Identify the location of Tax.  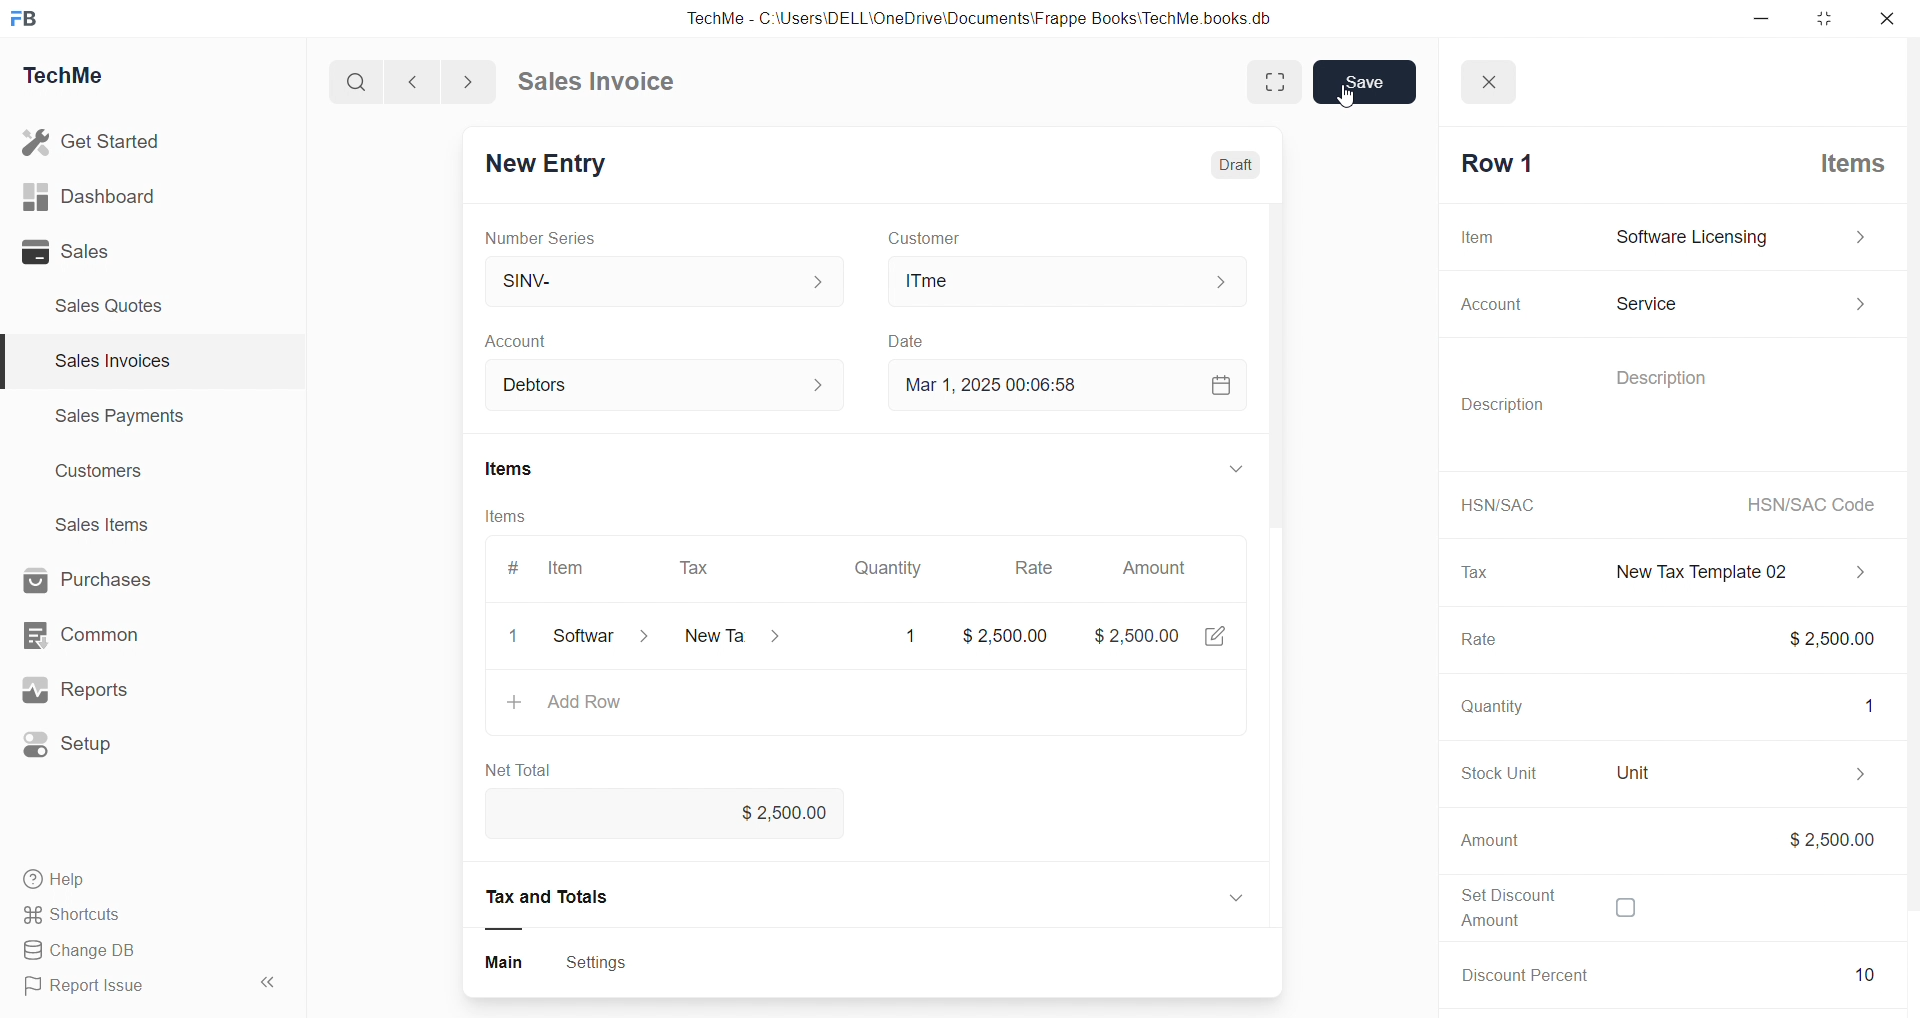
(1472, 572).